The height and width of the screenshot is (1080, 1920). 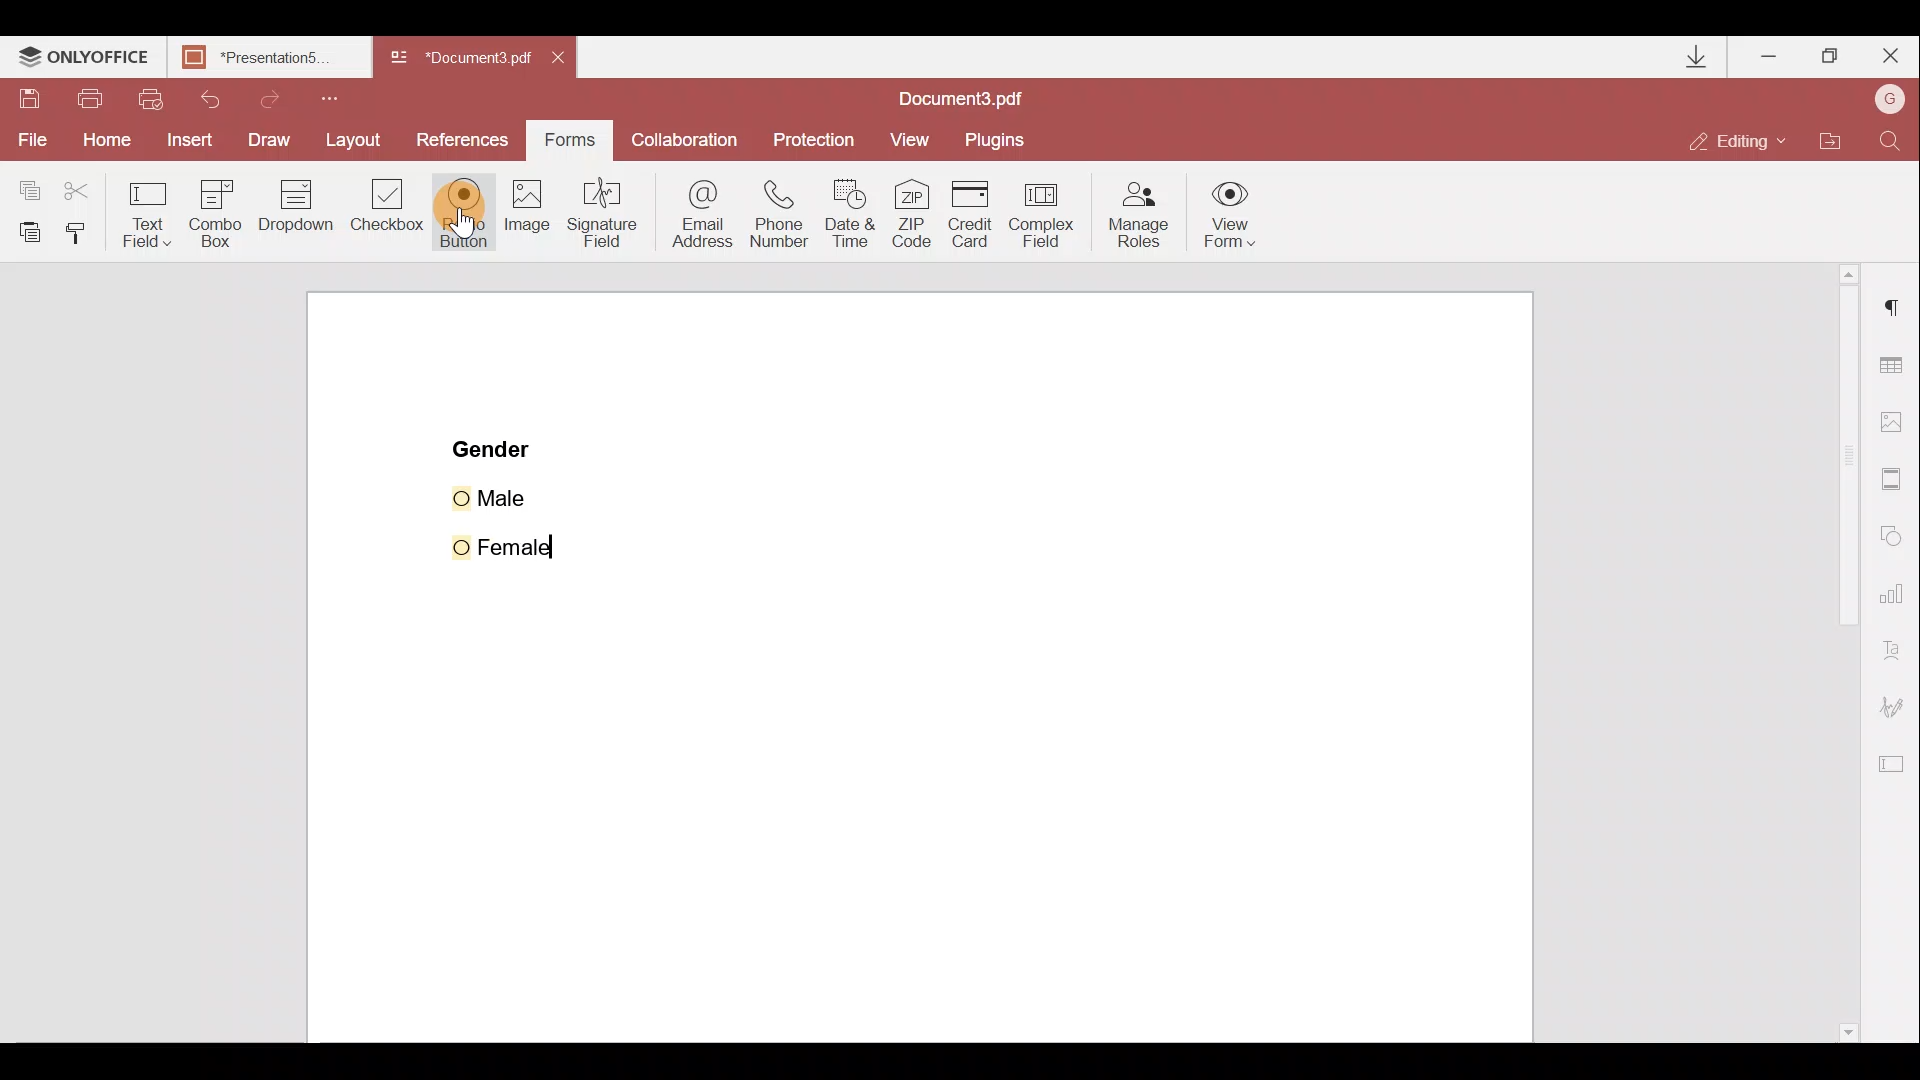 What do you see at coordinates (1891, 57) in the screenshot?
I see `Close` at bounding box center [1891, 57].